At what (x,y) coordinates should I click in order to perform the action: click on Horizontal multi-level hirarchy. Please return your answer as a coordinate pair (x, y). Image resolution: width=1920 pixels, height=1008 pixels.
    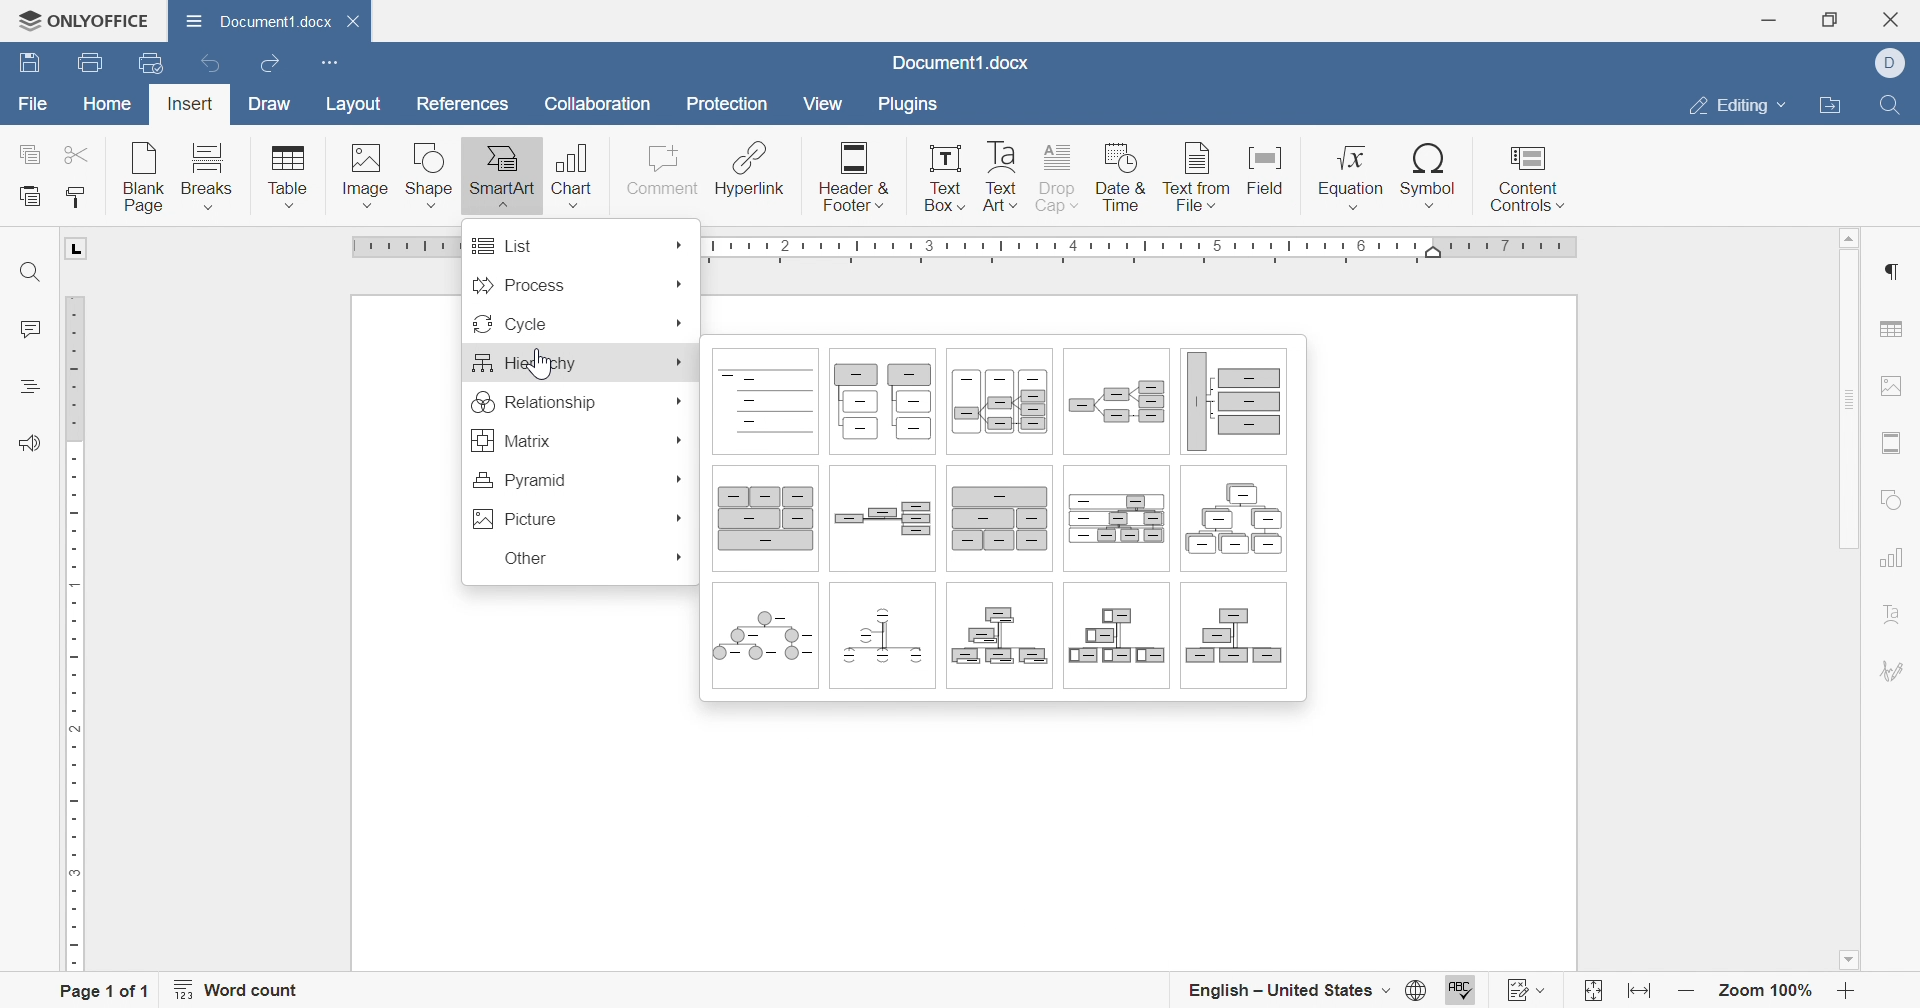
    Looking at the image, I should click on (1238, 402).